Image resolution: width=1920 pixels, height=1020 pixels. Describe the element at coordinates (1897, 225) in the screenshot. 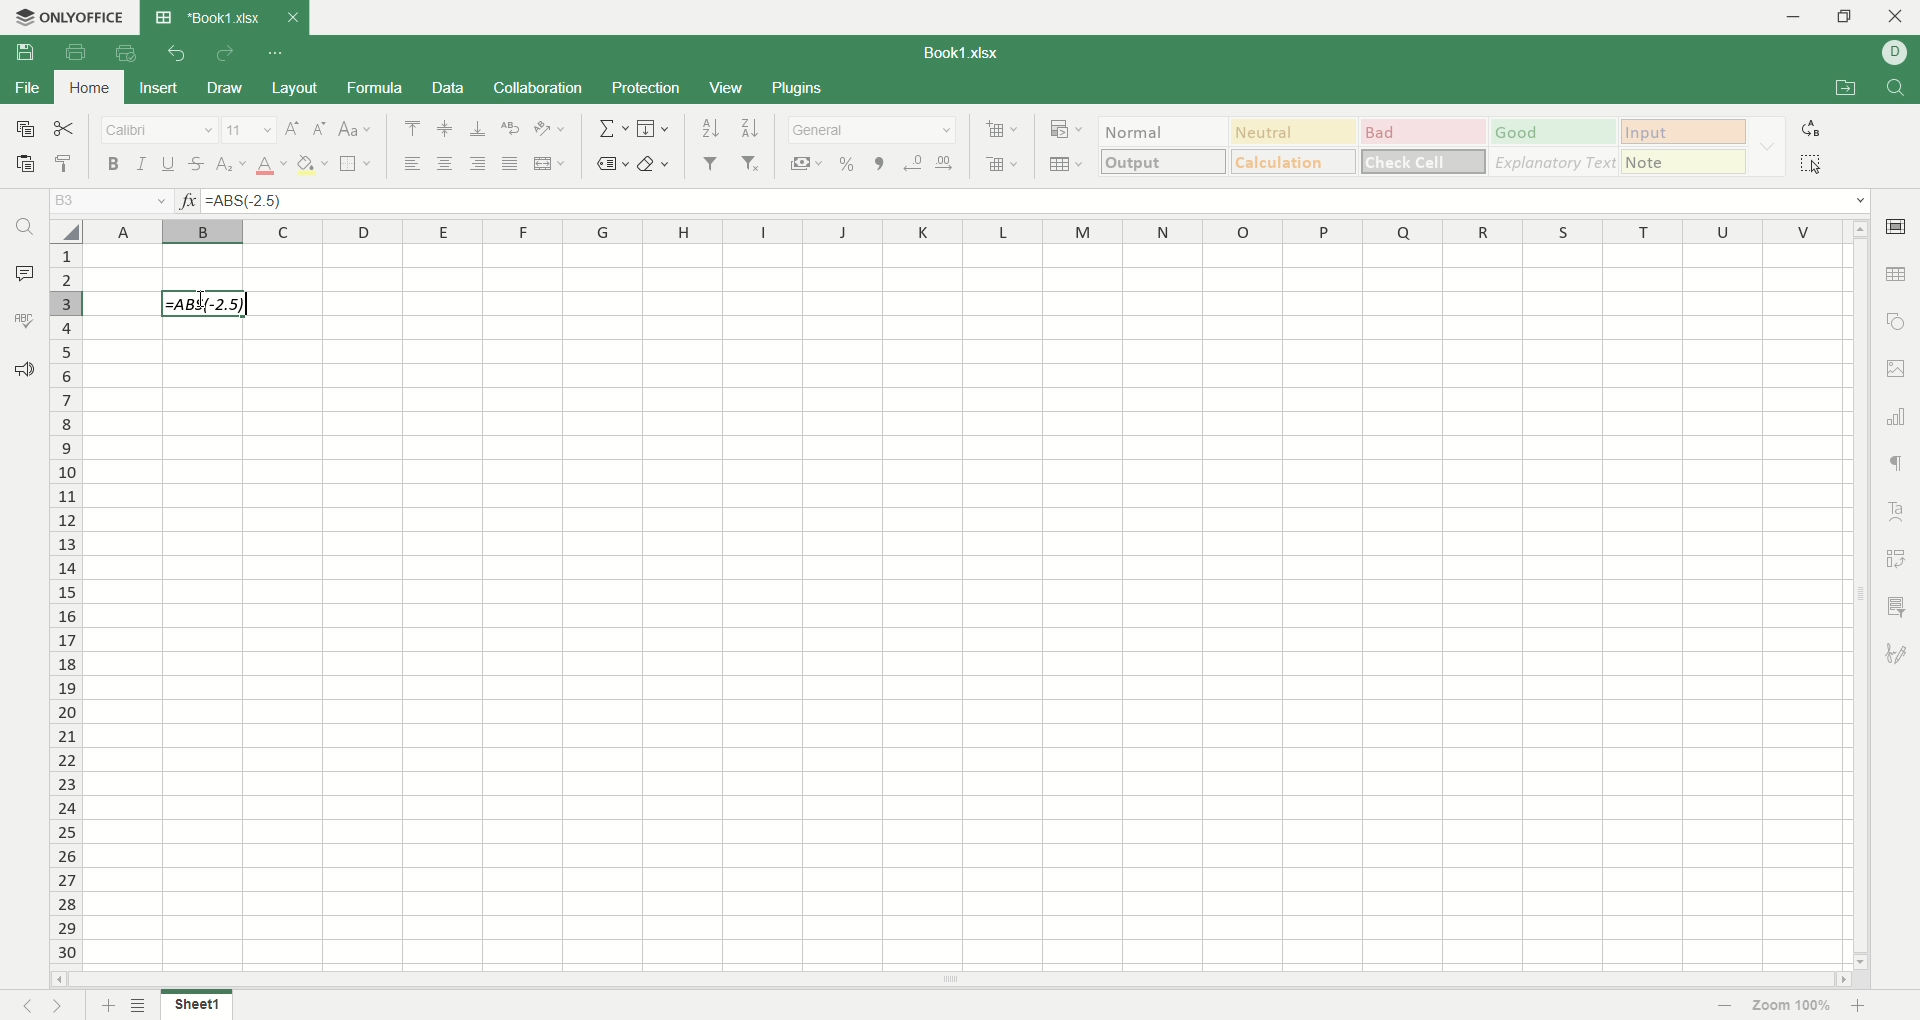

I see `cell setting` at that location.